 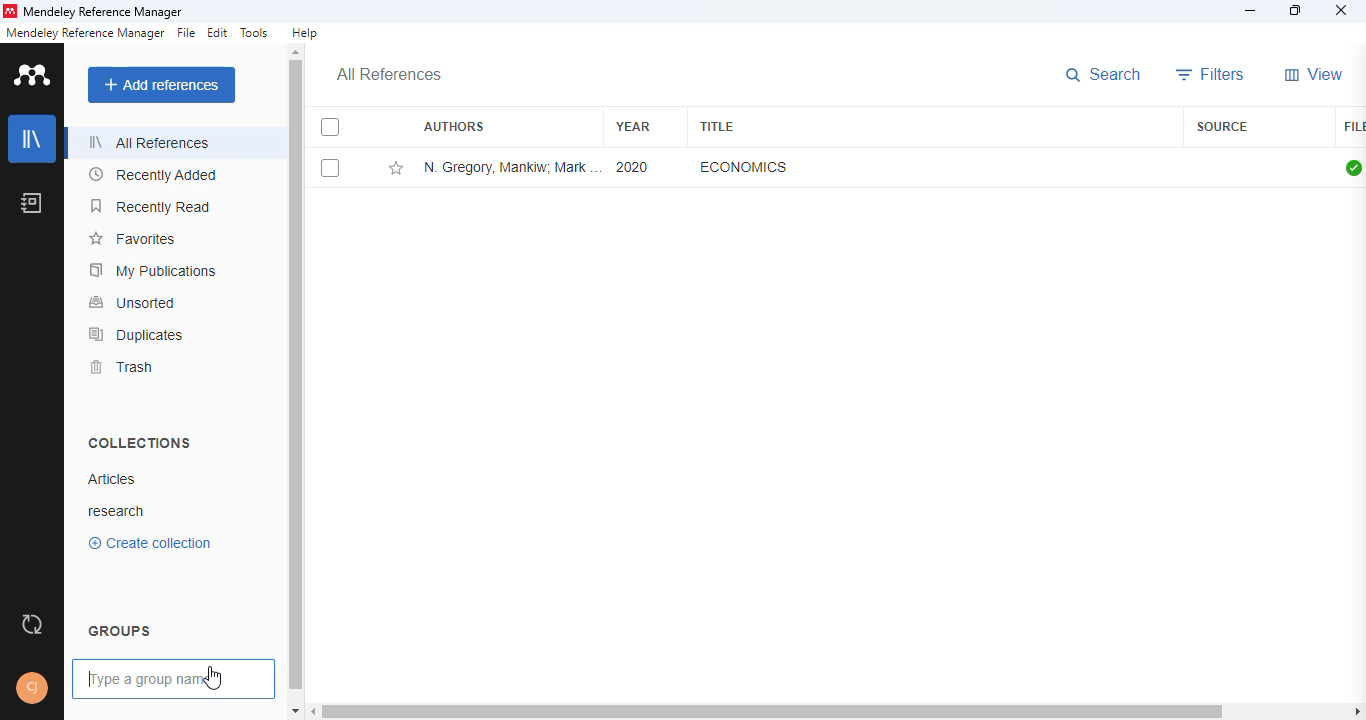 What do you see at coordinates (744, 166) in the screenshot?
I see `economics` at bounding box center [744, 166].